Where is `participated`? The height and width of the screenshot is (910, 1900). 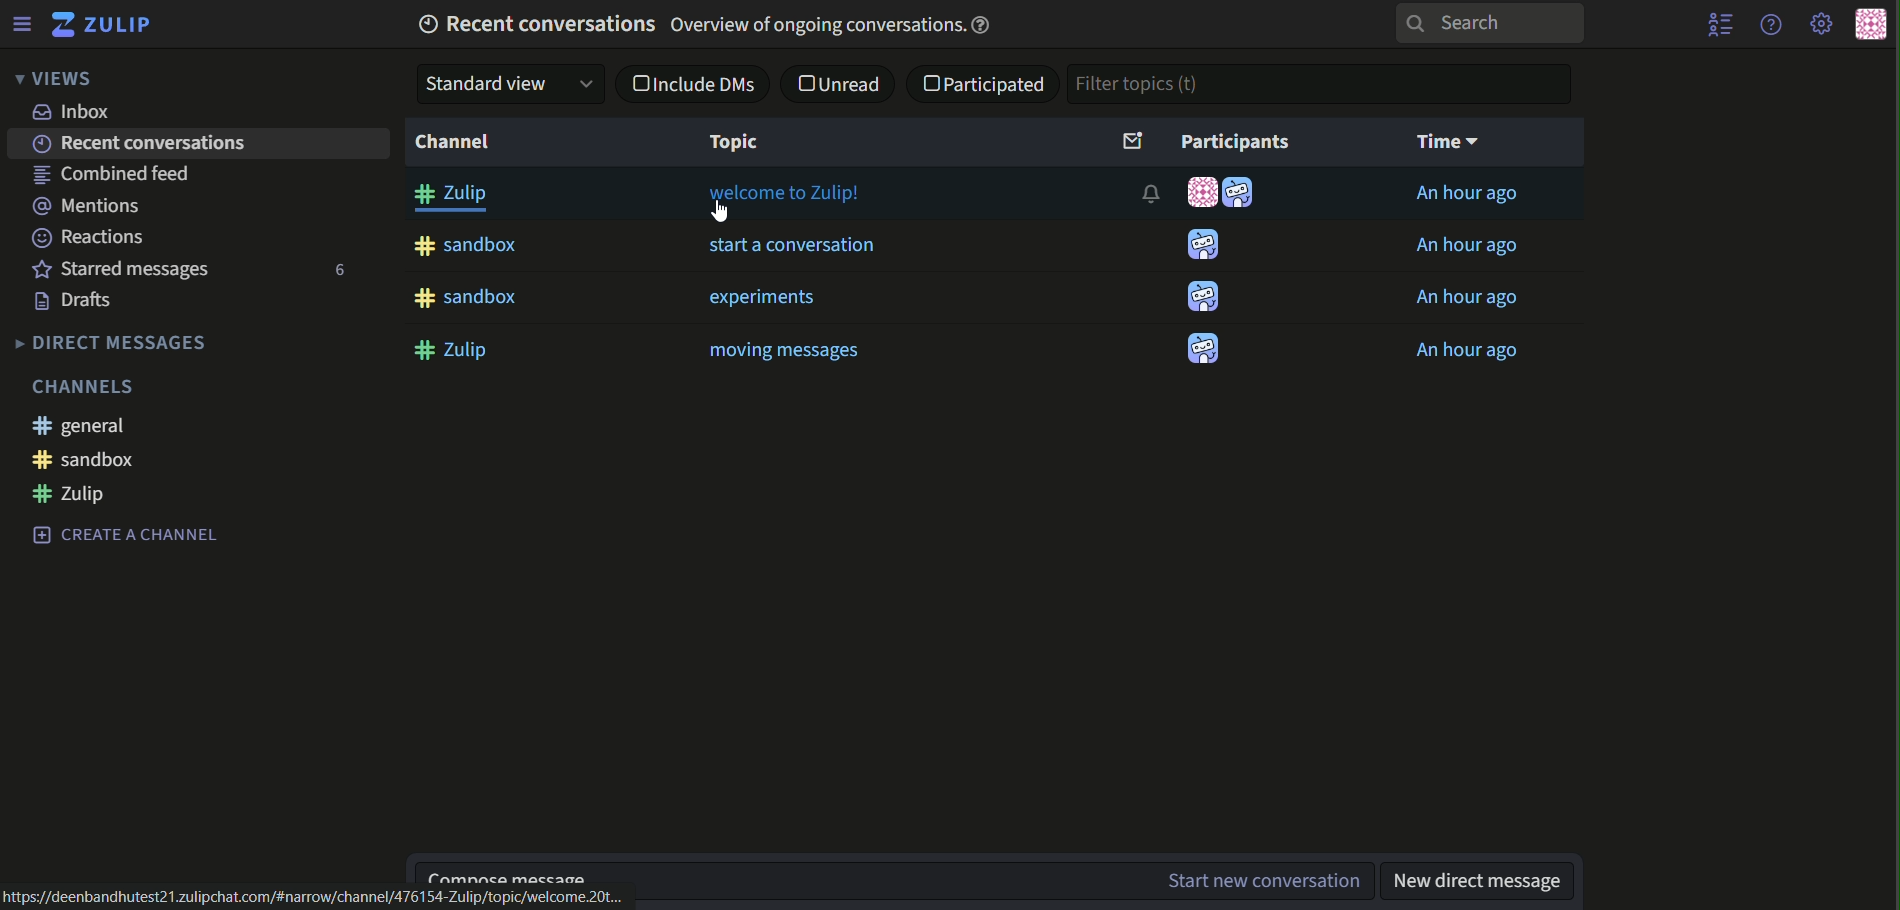
participated is located at coordinates (1000, 83).